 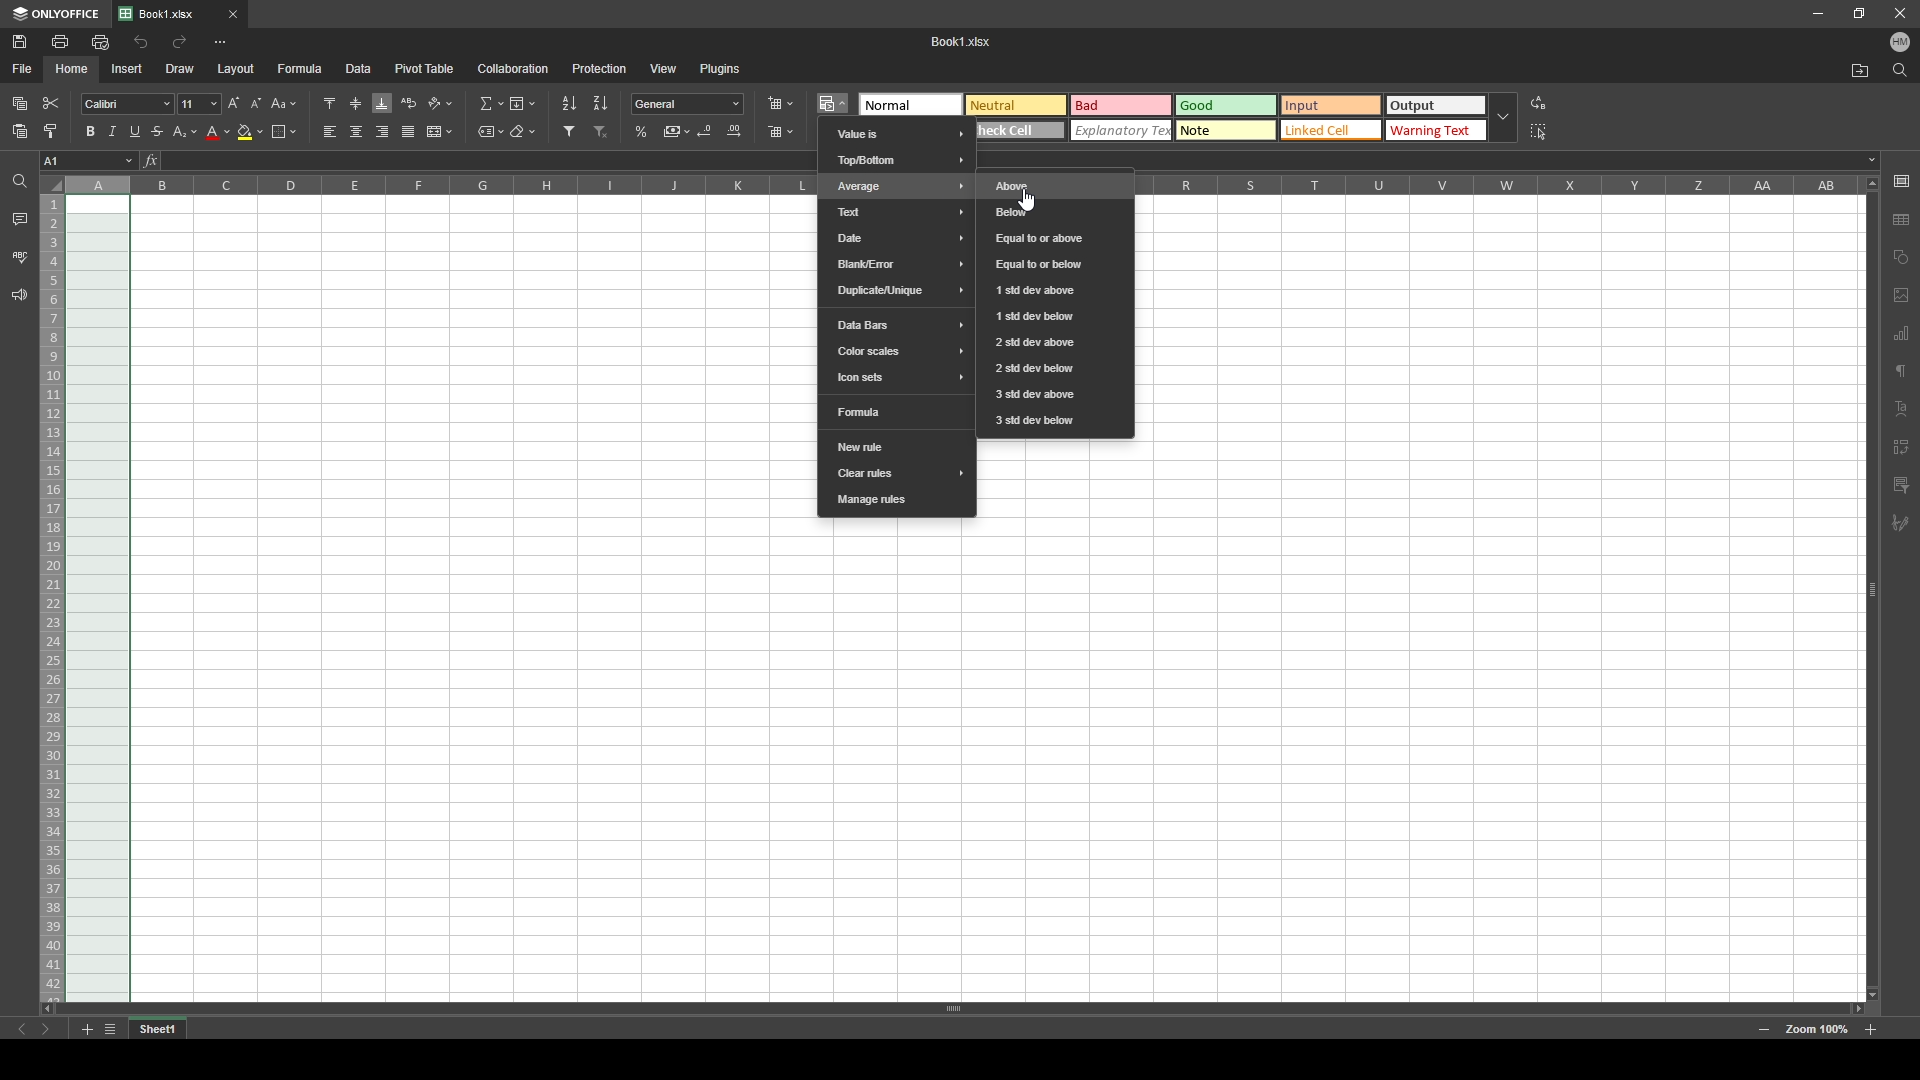 I want to click on borders, so click(x=284, y=131).